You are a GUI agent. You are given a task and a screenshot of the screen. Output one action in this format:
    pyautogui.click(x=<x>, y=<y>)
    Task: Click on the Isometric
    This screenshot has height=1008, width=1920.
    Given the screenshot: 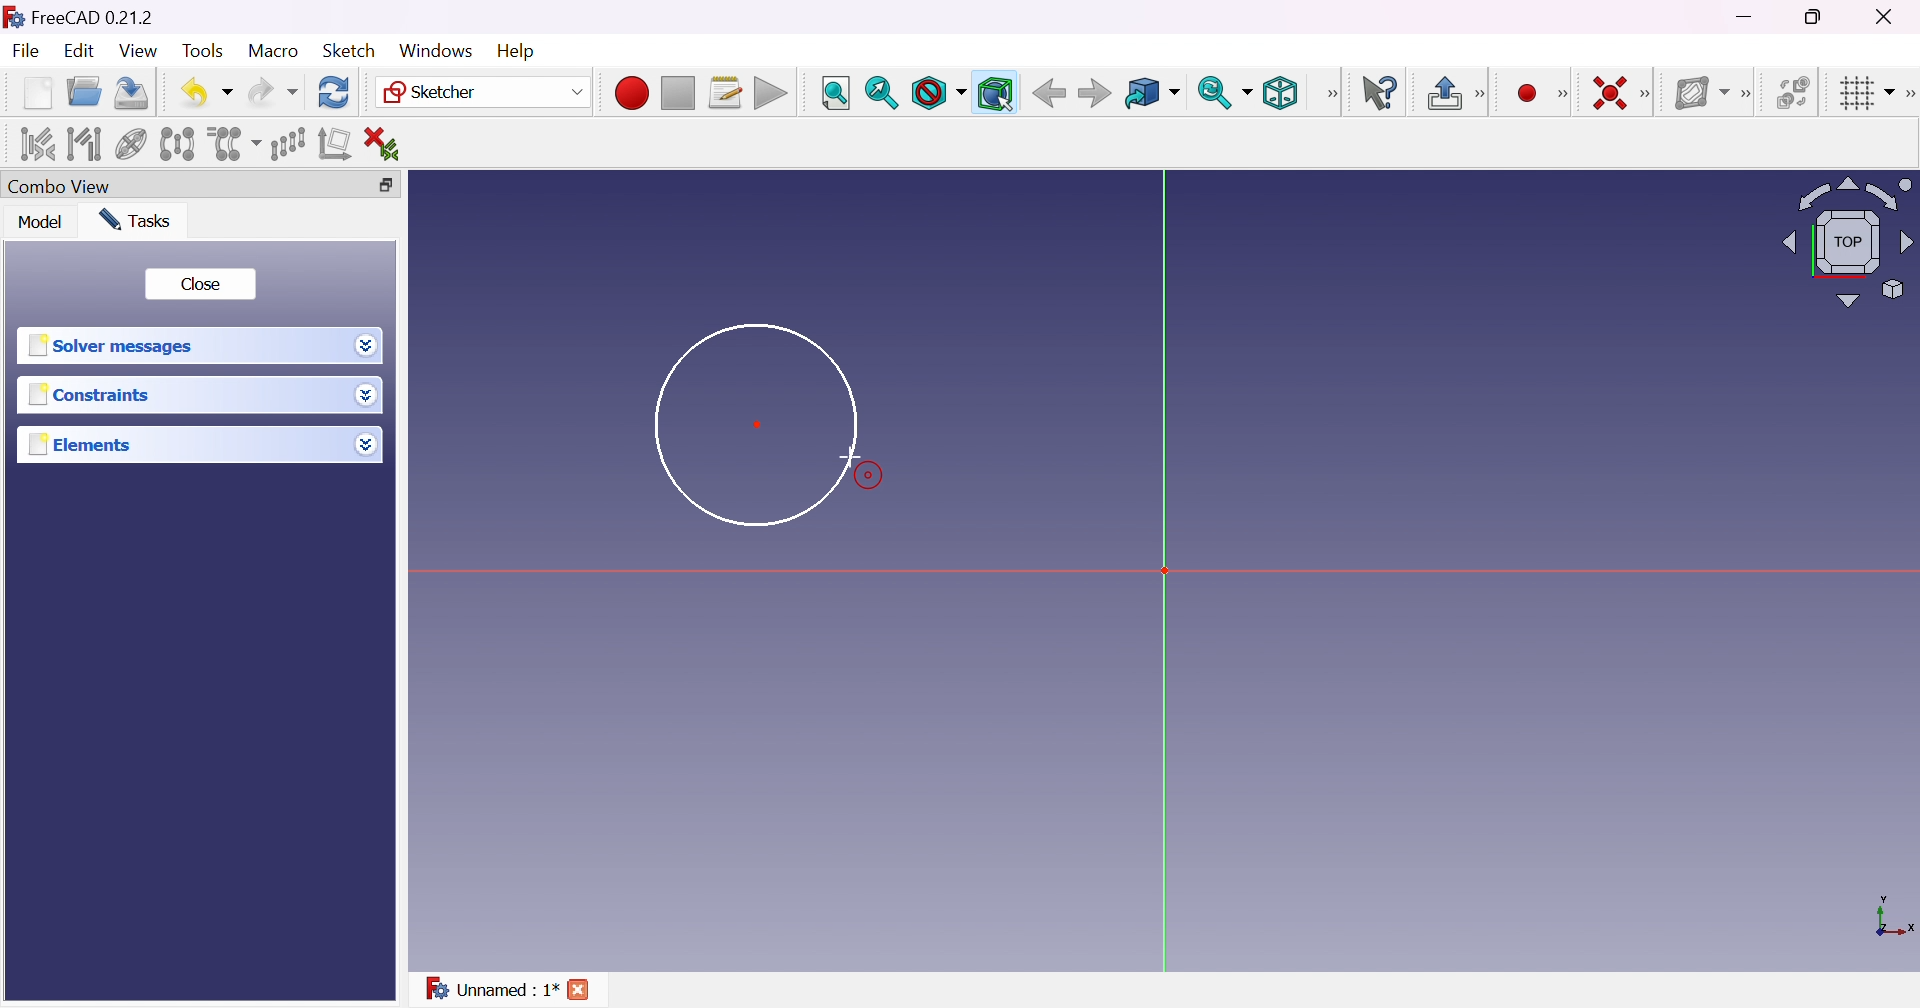 What is the action you would take?
    pyautogui.click(x=1280, y=94)
    